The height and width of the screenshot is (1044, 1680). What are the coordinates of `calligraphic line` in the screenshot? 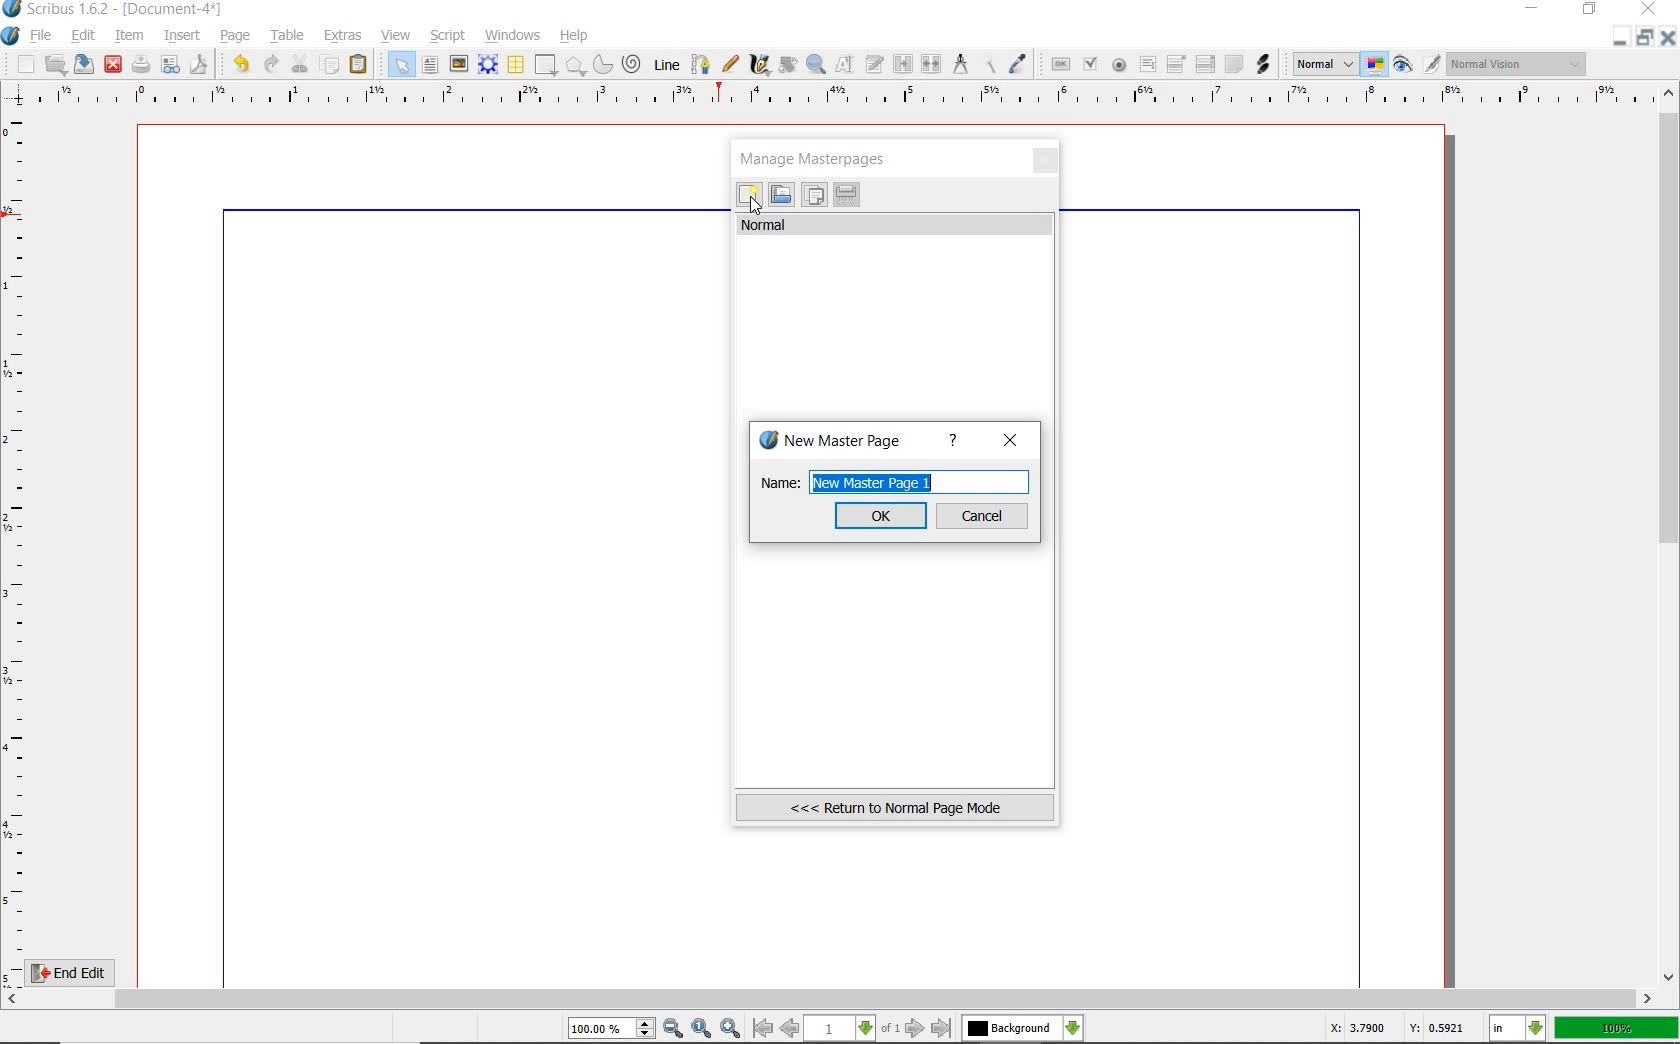 It's located at (759, 65).